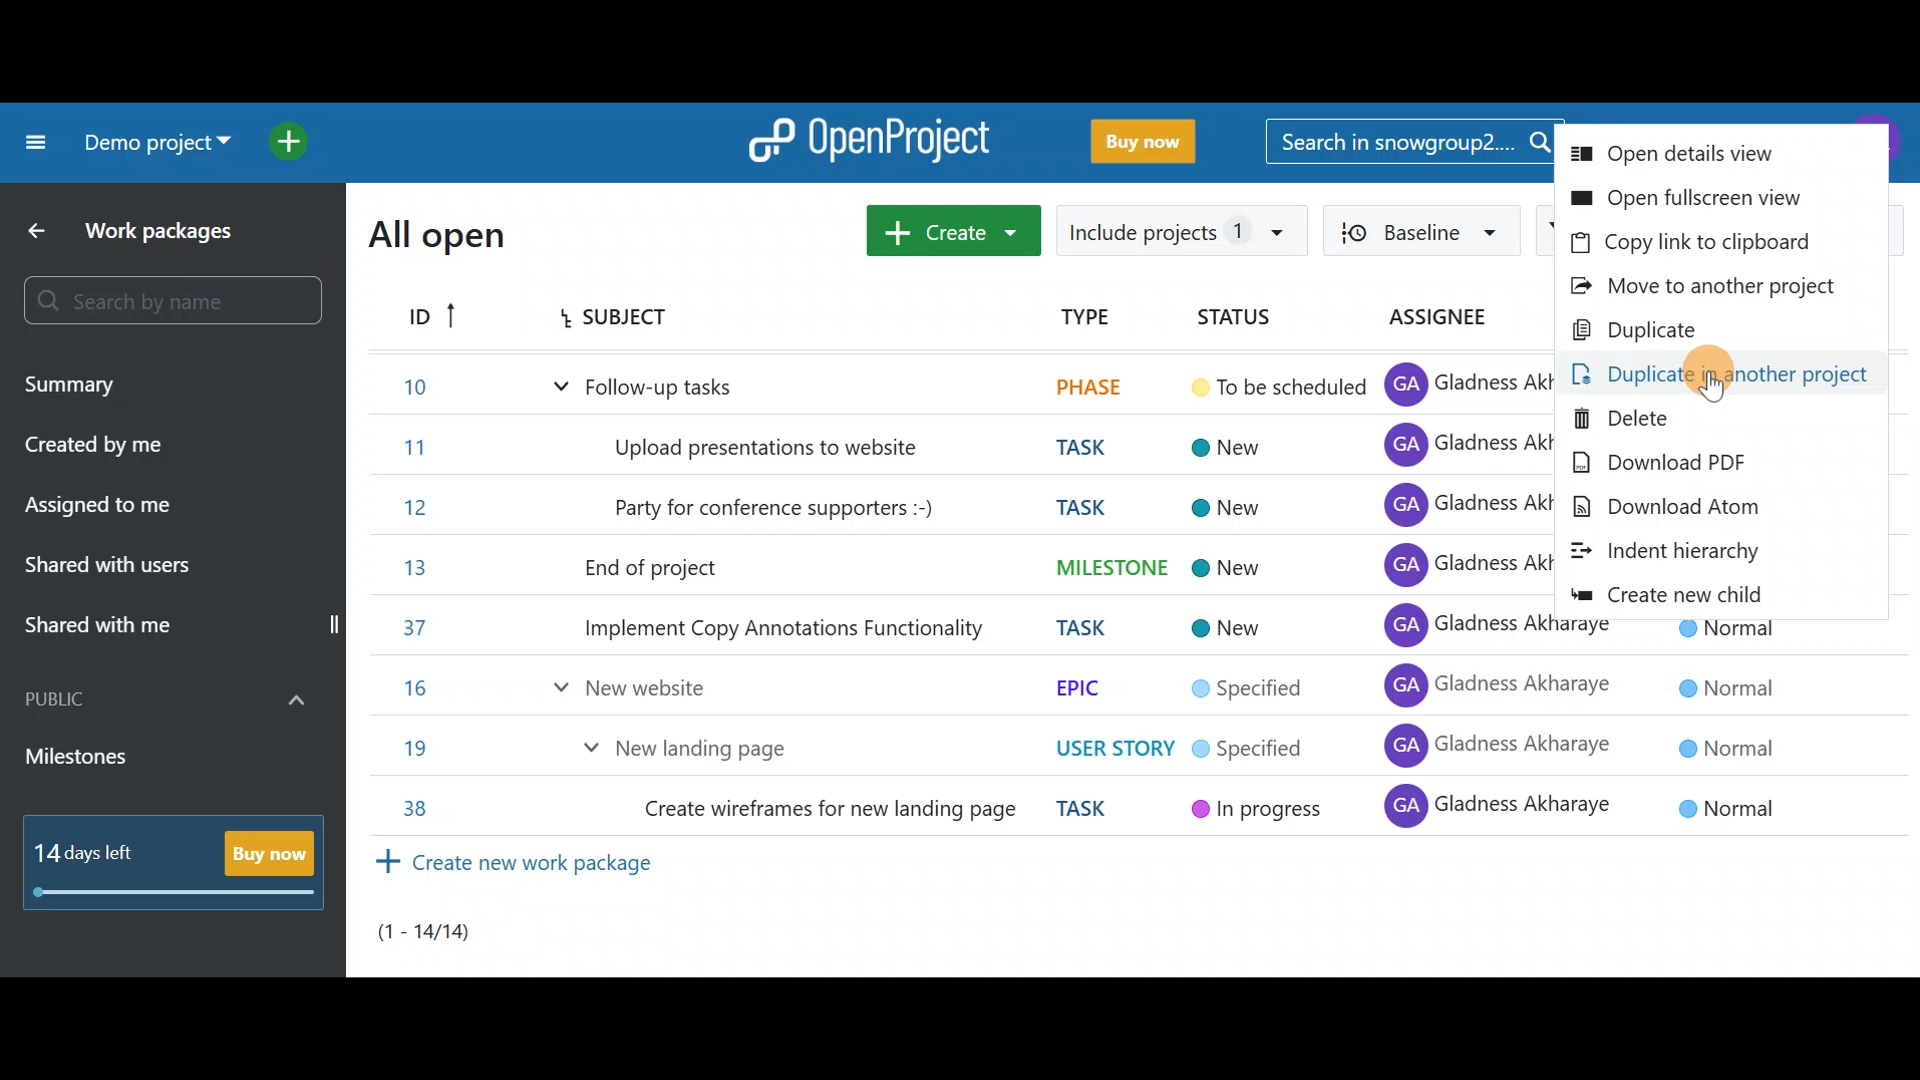 The image size is (1920, 1080). What do you see at coordinates (406, 392) in the screenshot?
I see `10` at bounding box center [406, 392].